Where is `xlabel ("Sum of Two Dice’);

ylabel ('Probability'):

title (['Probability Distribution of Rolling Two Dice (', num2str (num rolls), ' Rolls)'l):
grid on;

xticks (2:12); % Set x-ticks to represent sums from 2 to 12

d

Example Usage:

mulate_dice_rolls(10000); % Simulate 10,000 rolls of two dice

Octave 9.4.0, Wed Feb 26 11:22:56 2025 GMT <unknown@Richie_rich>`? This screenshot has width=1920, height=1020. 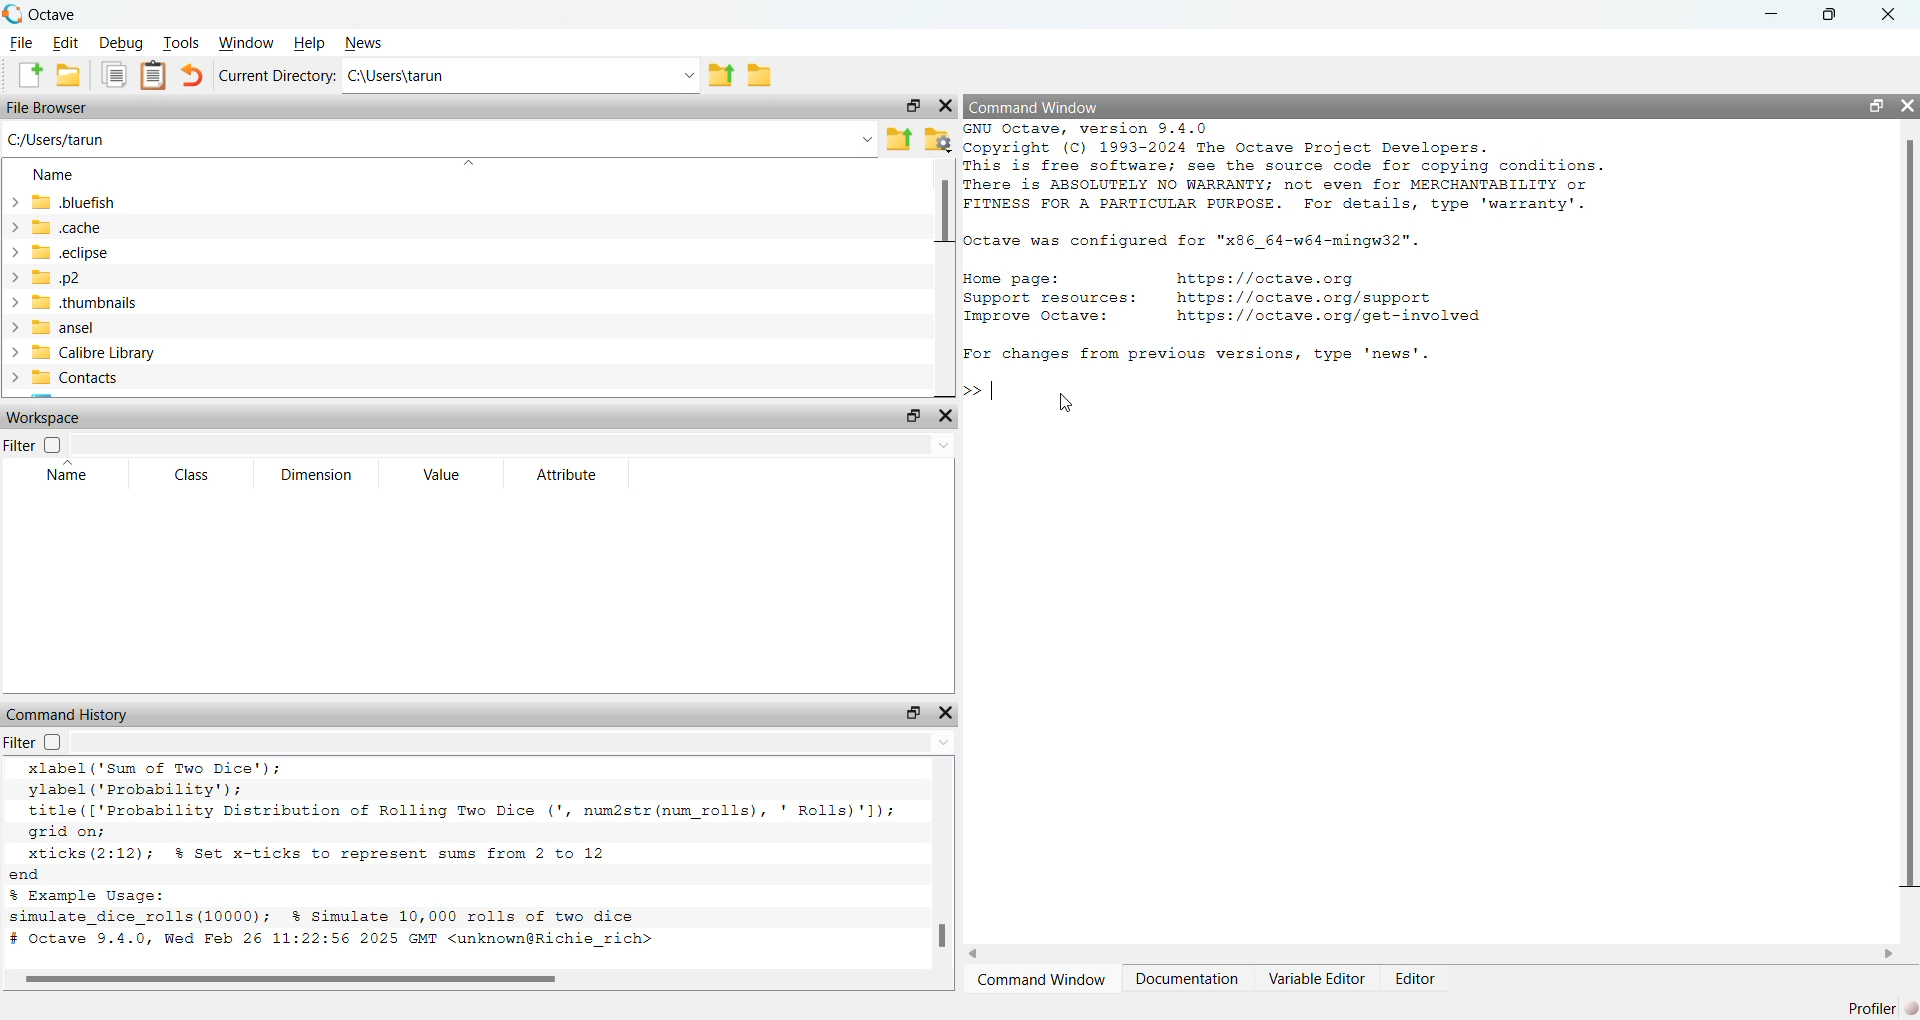 xlabel ("Sum of Two Dice’);

ylabel ('Probability'):

title (['Probability Distribution of Rolling Two Dice (', num2str (num rolls), ' Rolls)'l):
grid on;

xticks (2:12); % Set x-ticks to represent sums from 2 to 12

d

Example Usage:

mulate_dice_rolls(10000); % Simulate 10,000 rolls of two dice

Octave 9.4.0, Wed Feb 26 11:22:56 2025 GMT <unknown@Richie_rich> is located at coordinates (454, 860).